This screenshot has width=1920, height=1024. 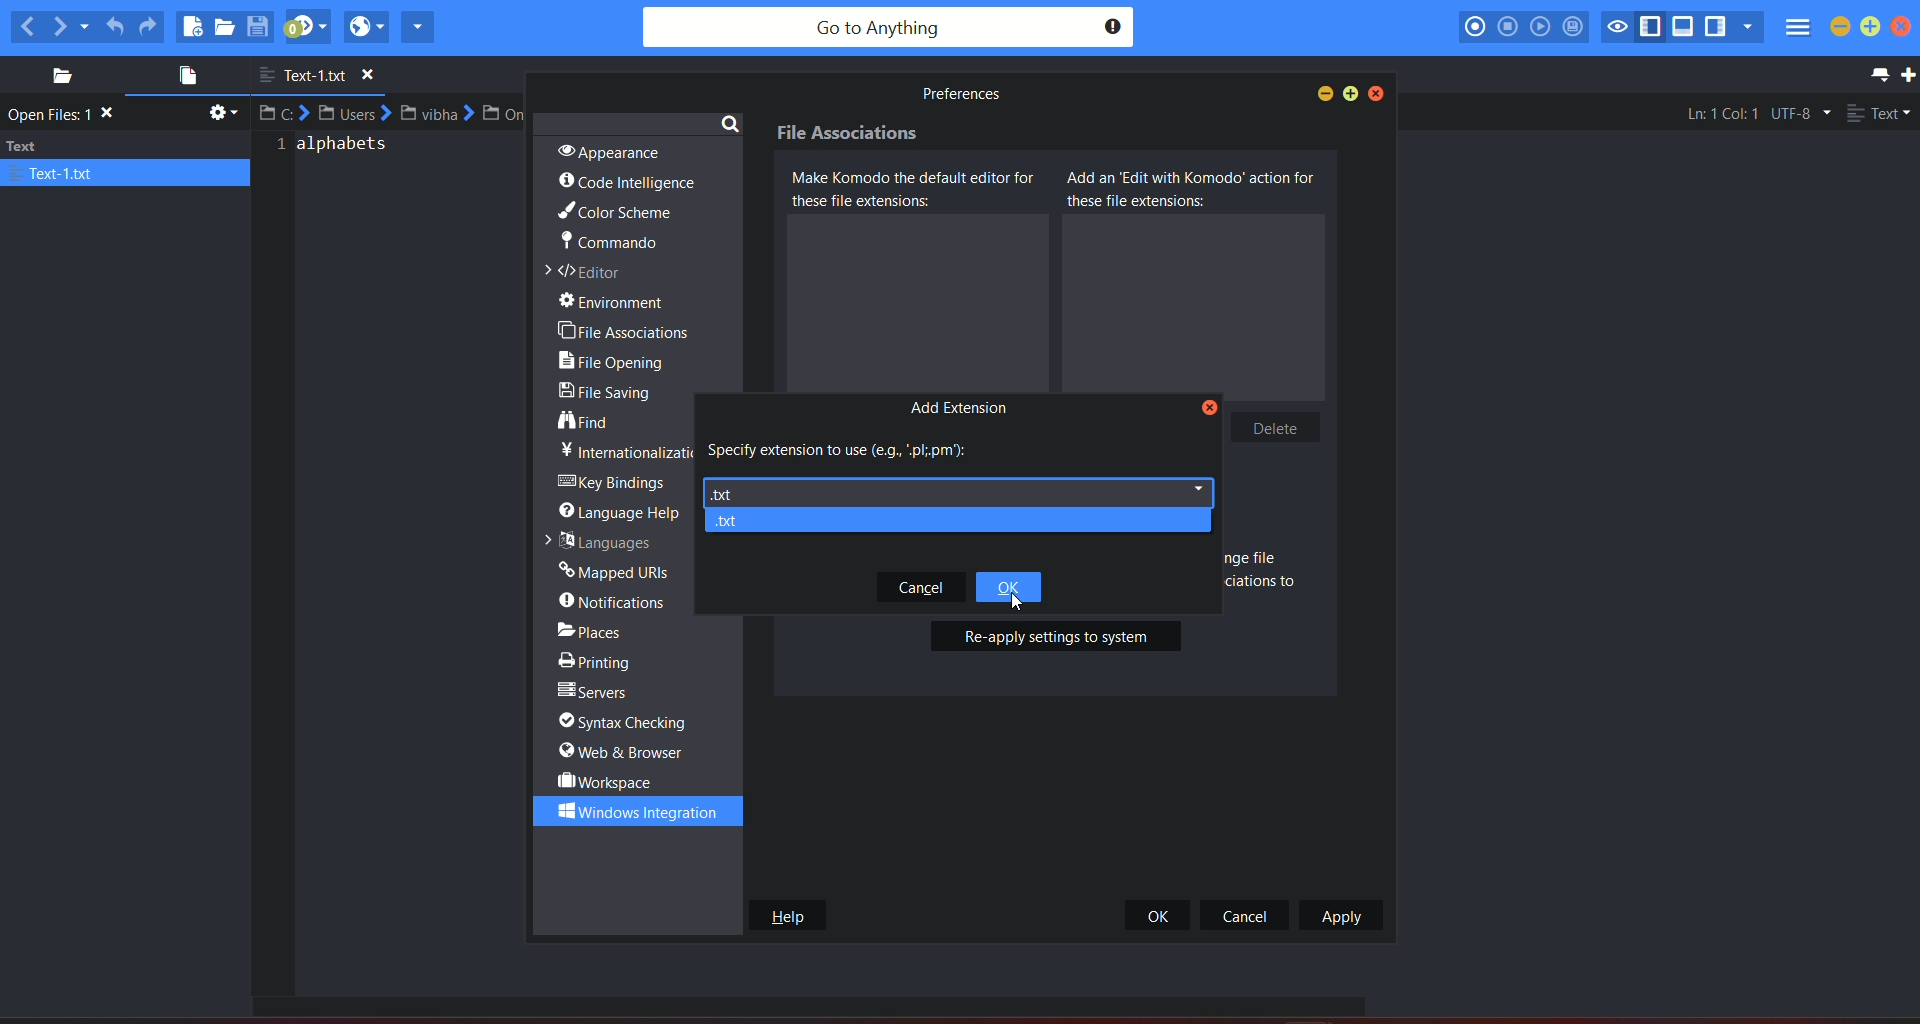 I want to click on file type, so click(x=1880, y=115).